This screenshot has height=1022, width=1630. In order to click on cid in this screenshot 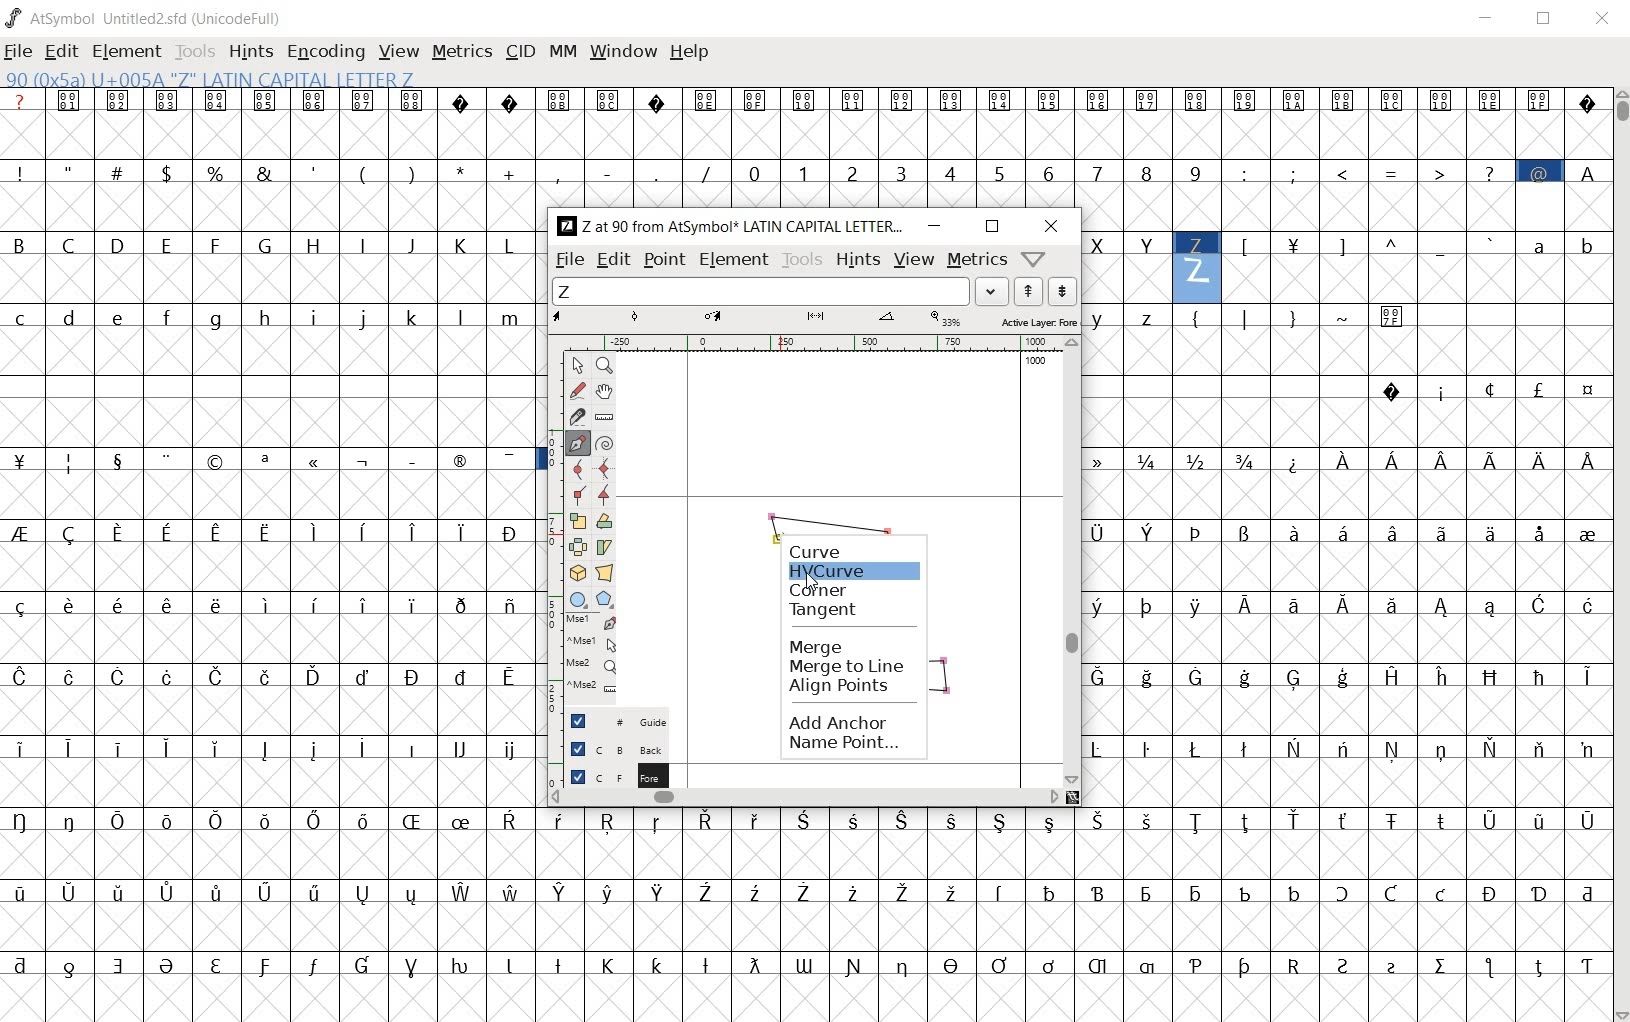, I will do `click(520, 51)`.